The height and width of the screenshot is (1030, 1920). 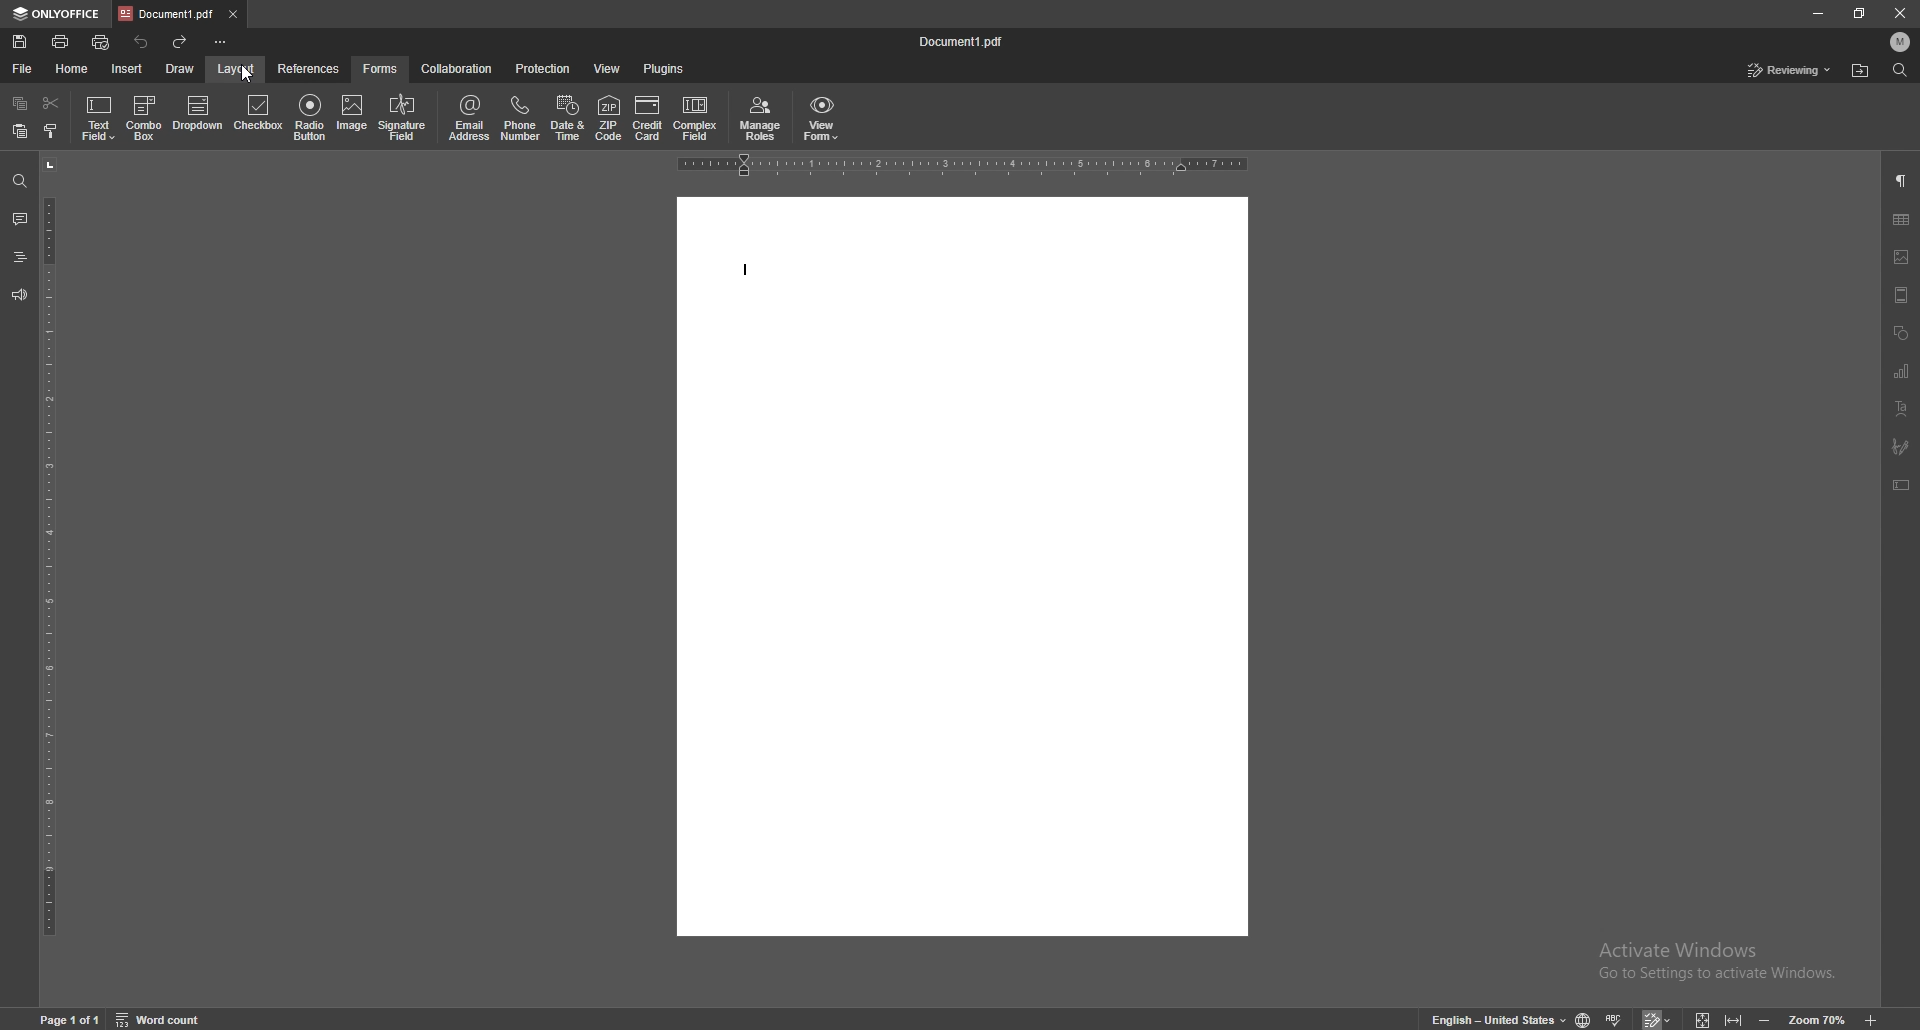 I want to click on change text language, so click(x=1498, y=1019).